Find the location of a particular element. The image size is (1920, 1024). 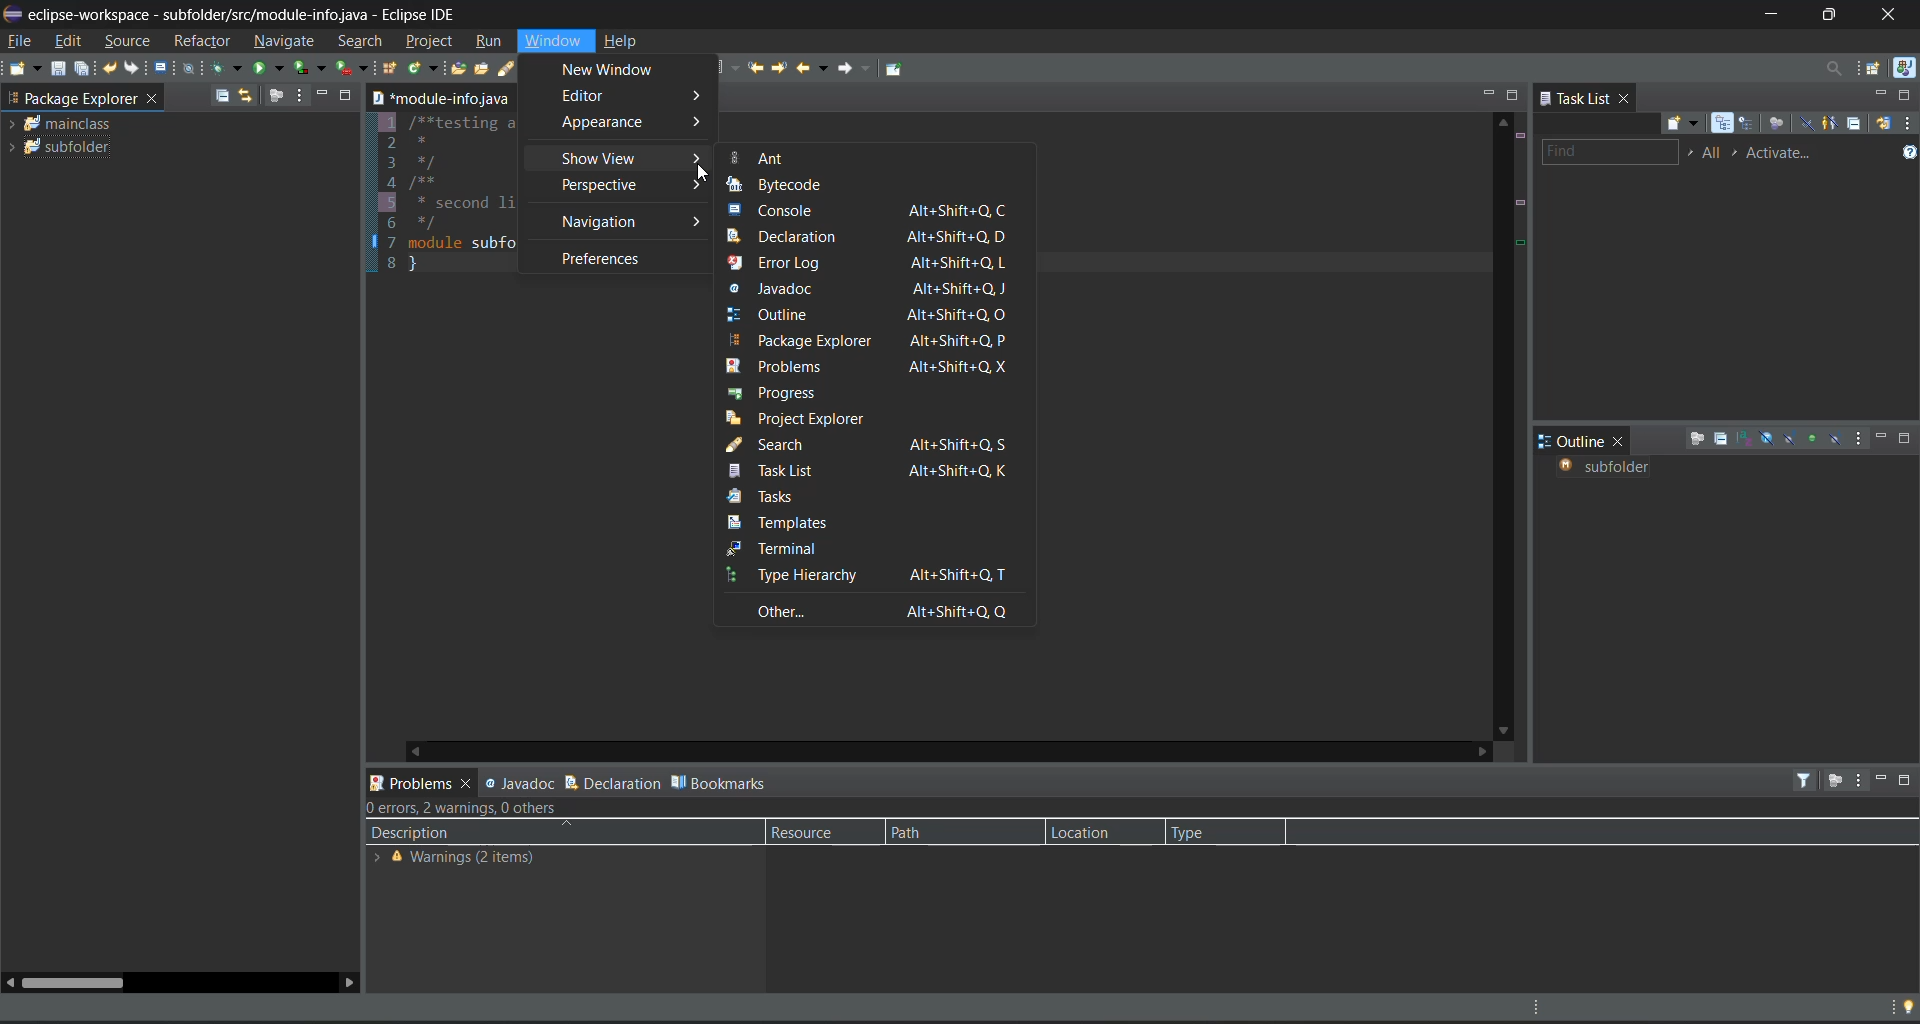

view menu is located at coordinates (1858, 779).